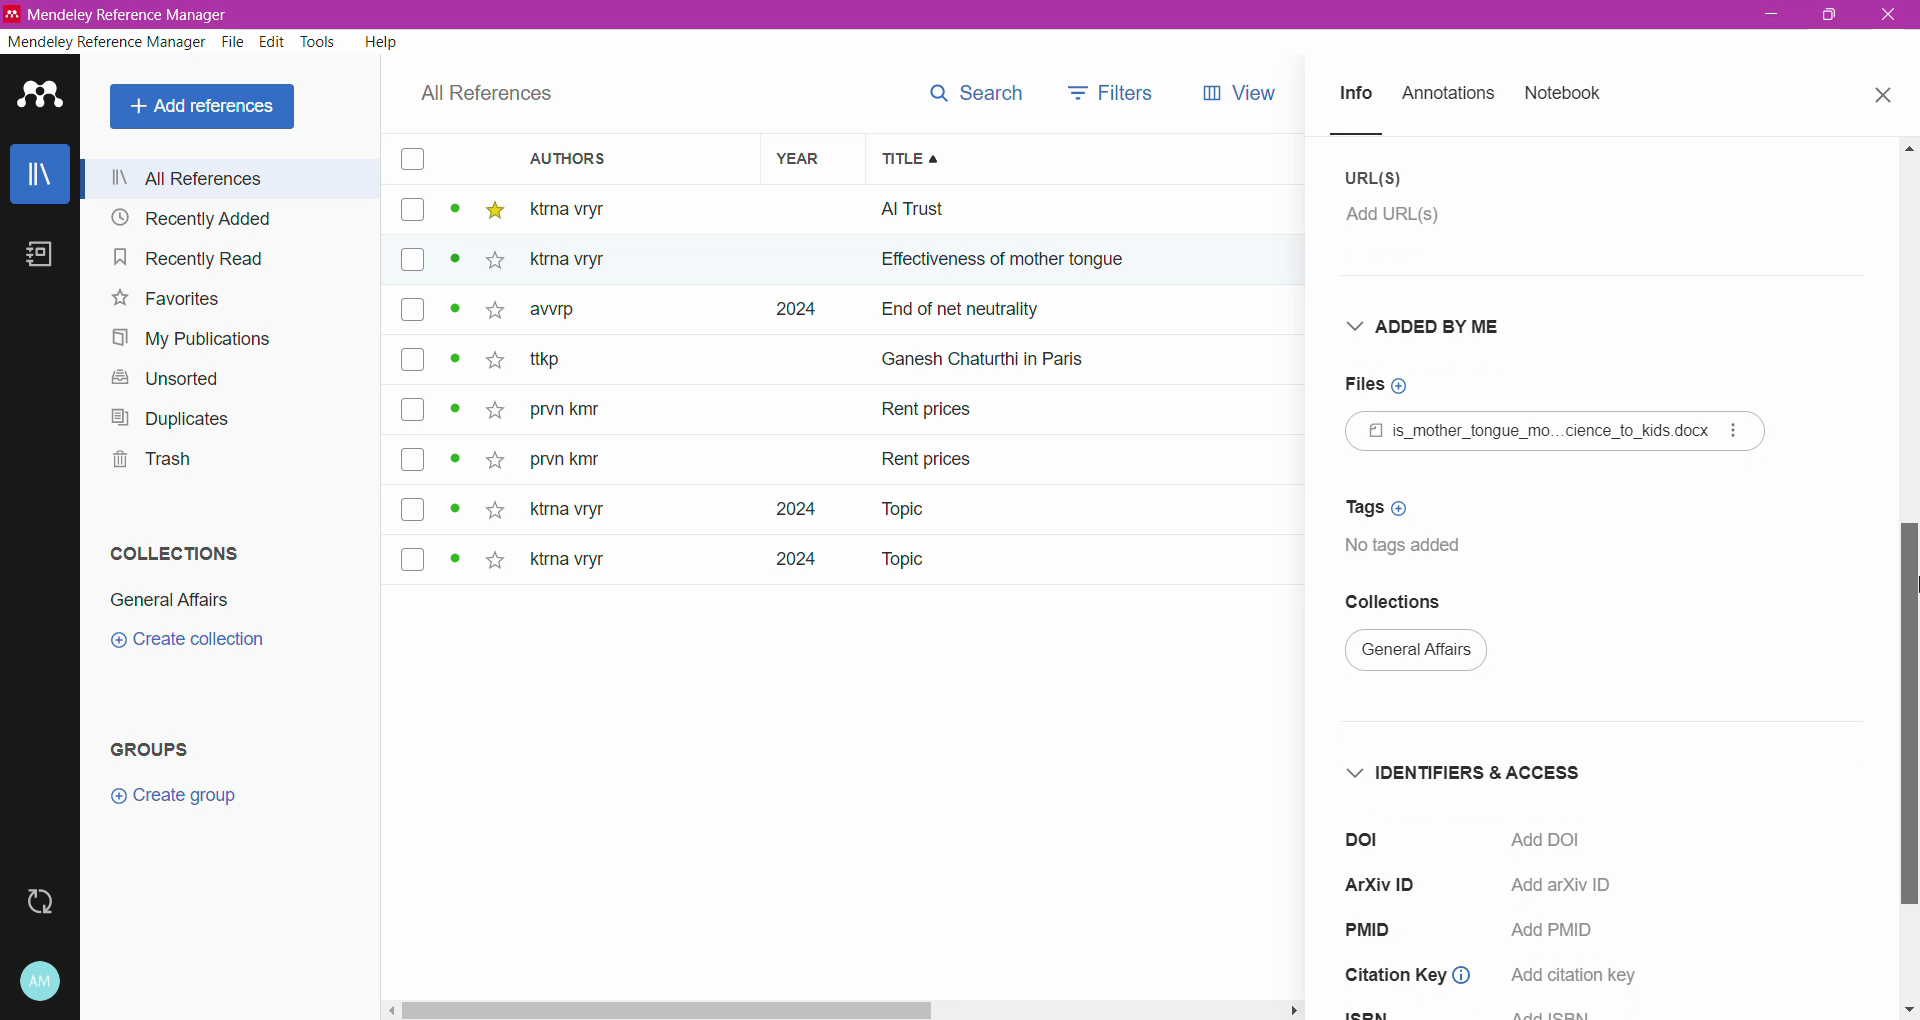 The width and height of the screenshot is (1920, 1020). I want to click on star, so click(491, 364).